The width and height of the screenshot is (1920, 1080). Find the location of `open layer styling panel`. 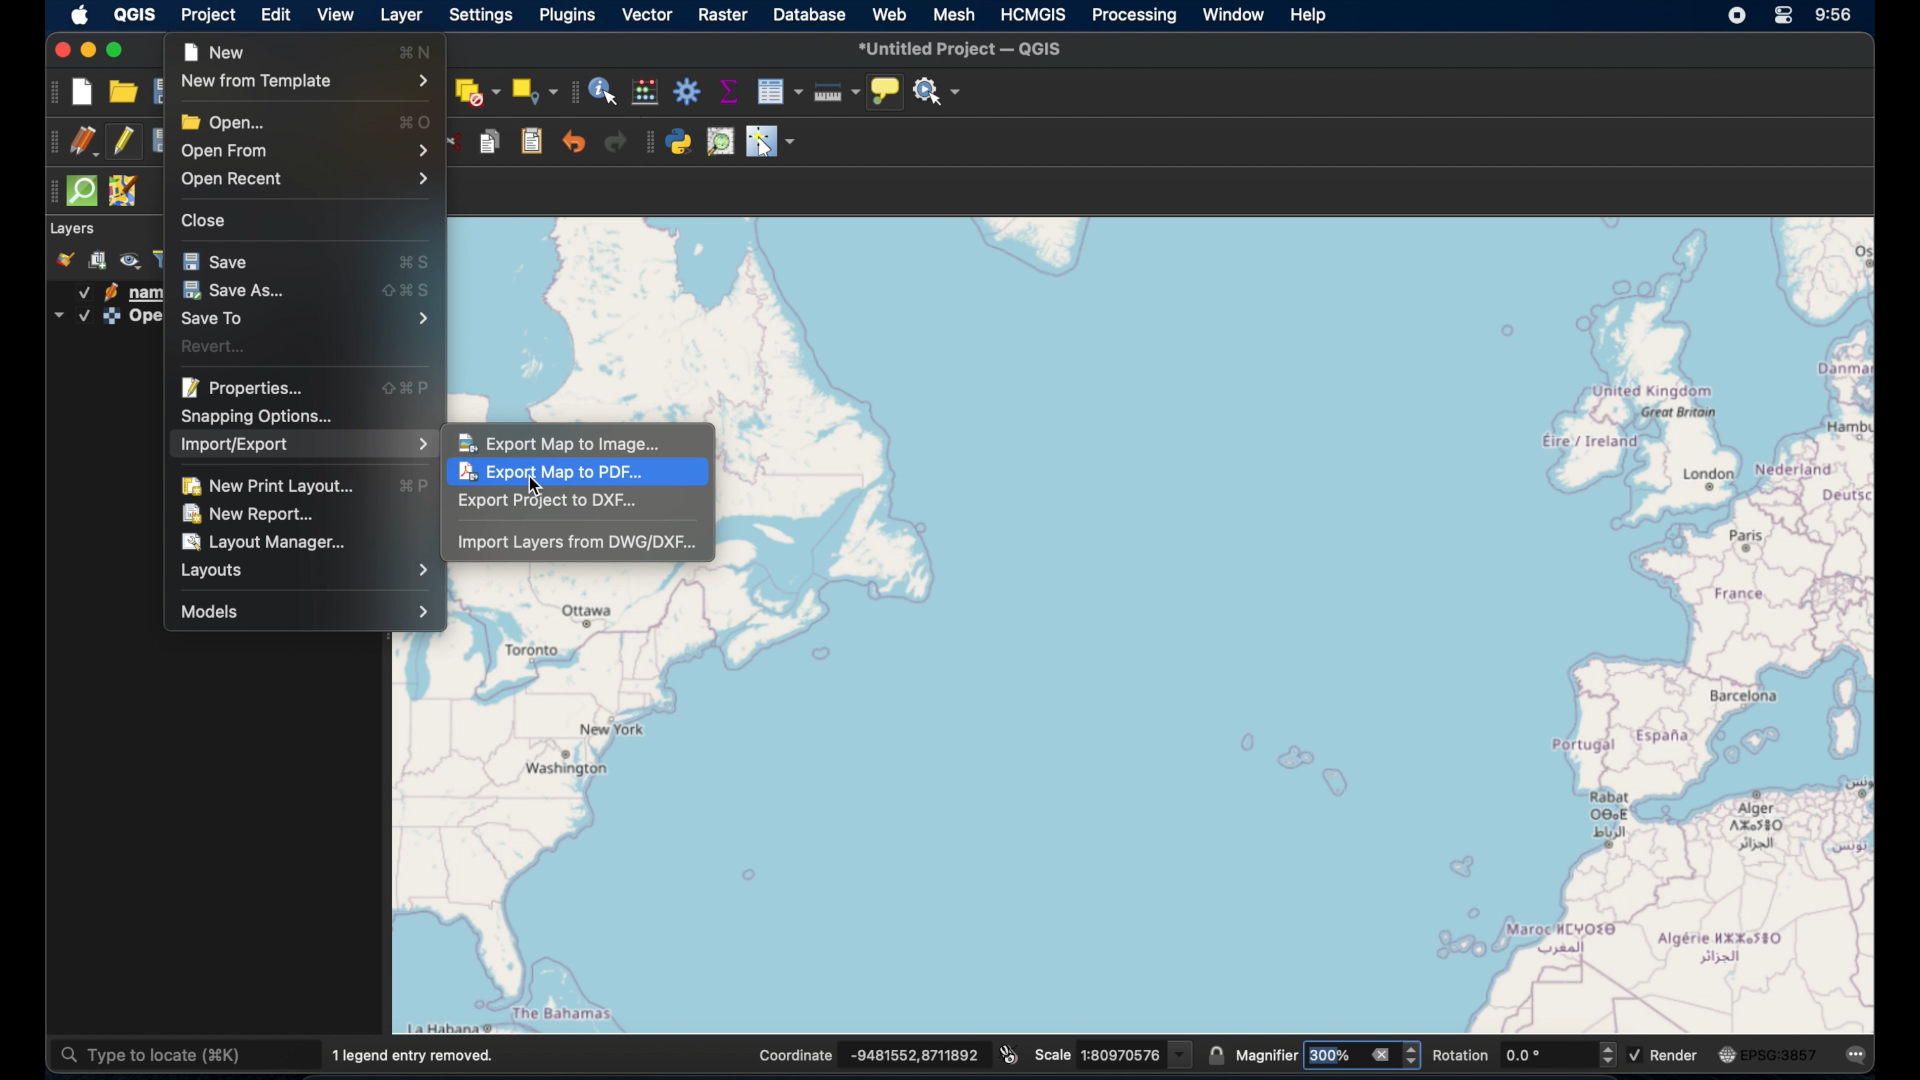

open layer styling panel is located at coordinates (65, 260).